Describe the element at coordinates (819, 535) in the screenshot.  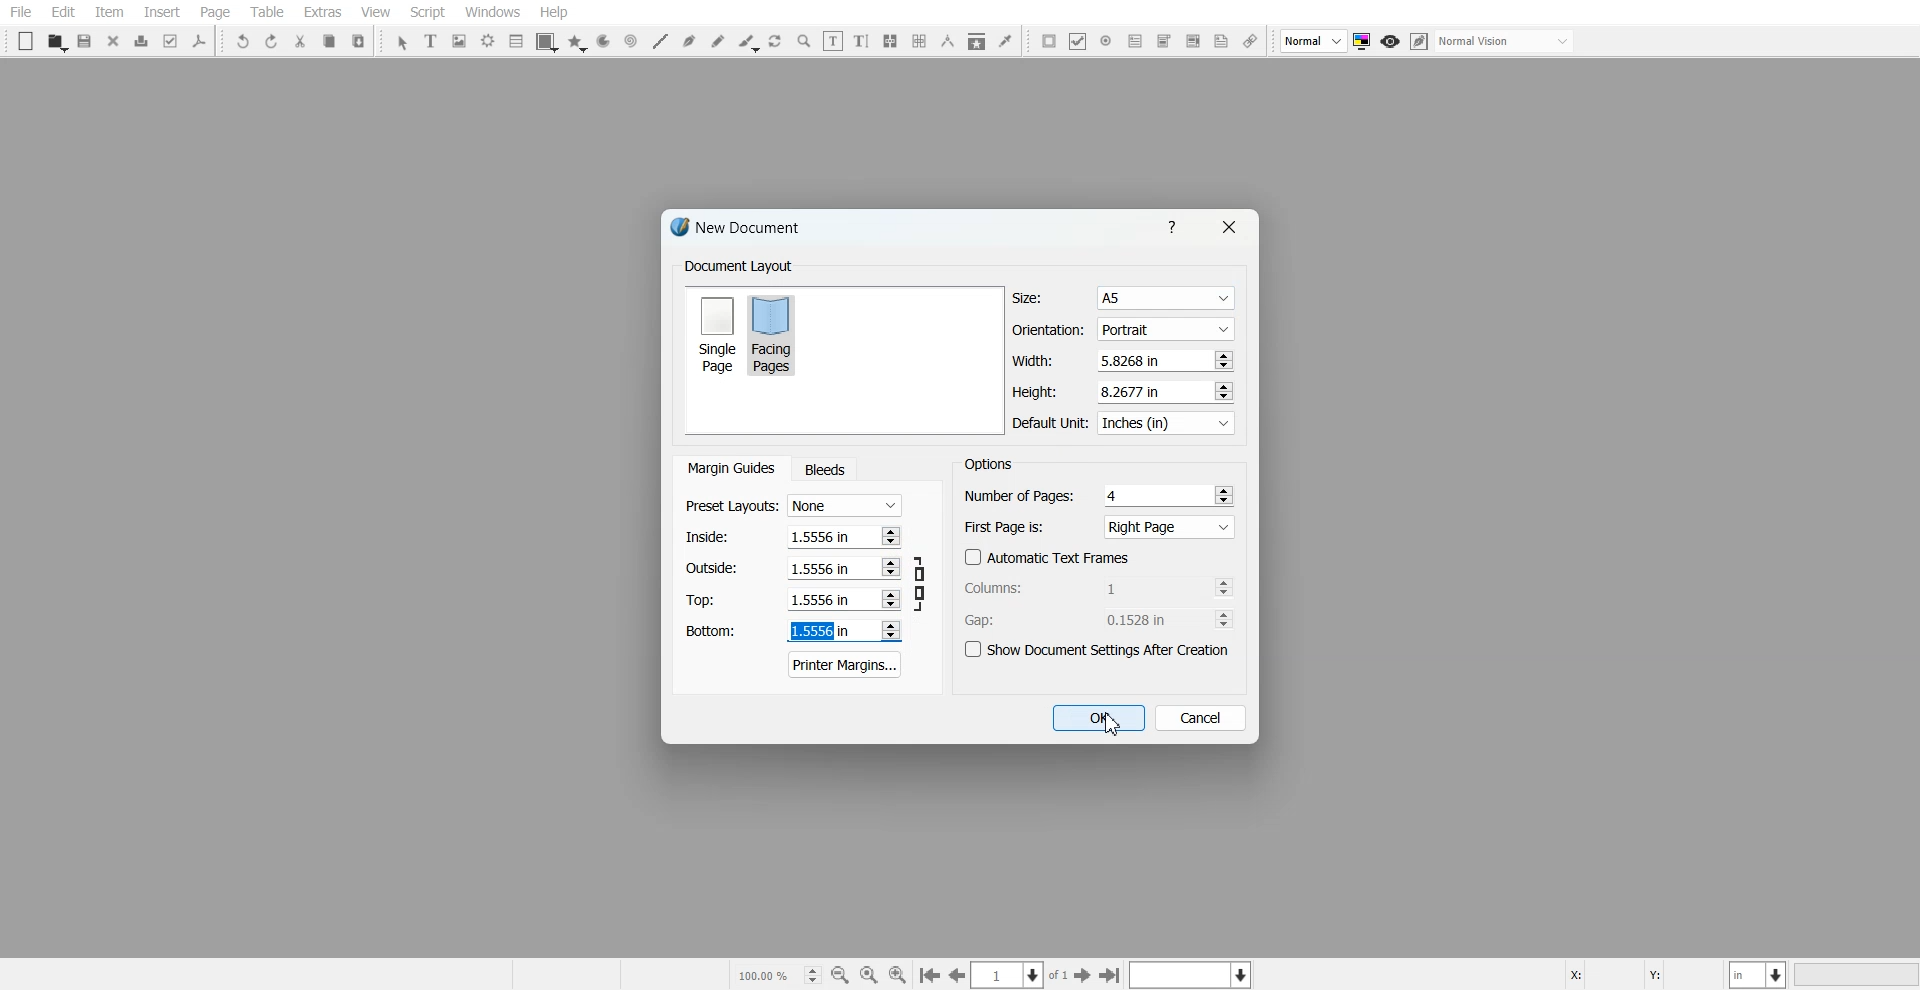
I see `1.5556 in` at that location.